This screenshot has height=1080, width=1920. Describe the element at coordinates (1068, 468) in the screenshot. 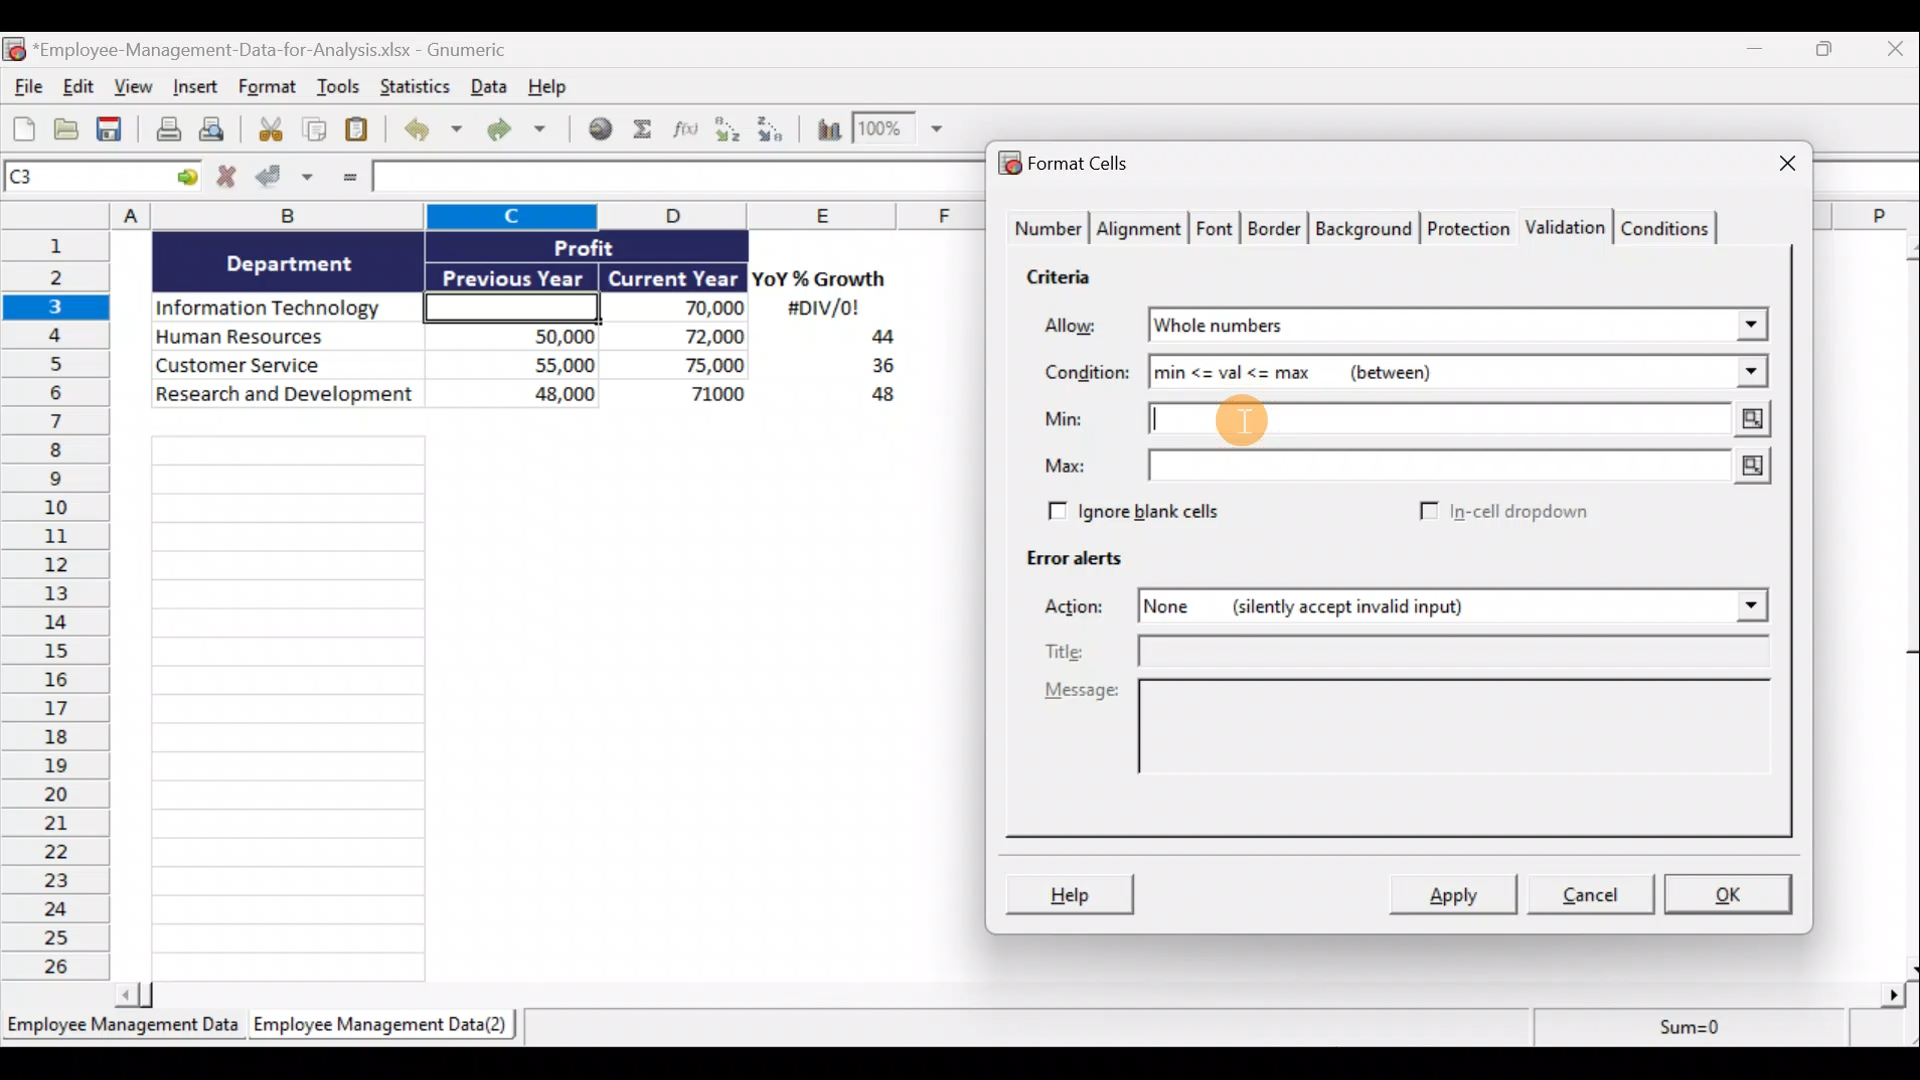

I see `Max:` at that location.